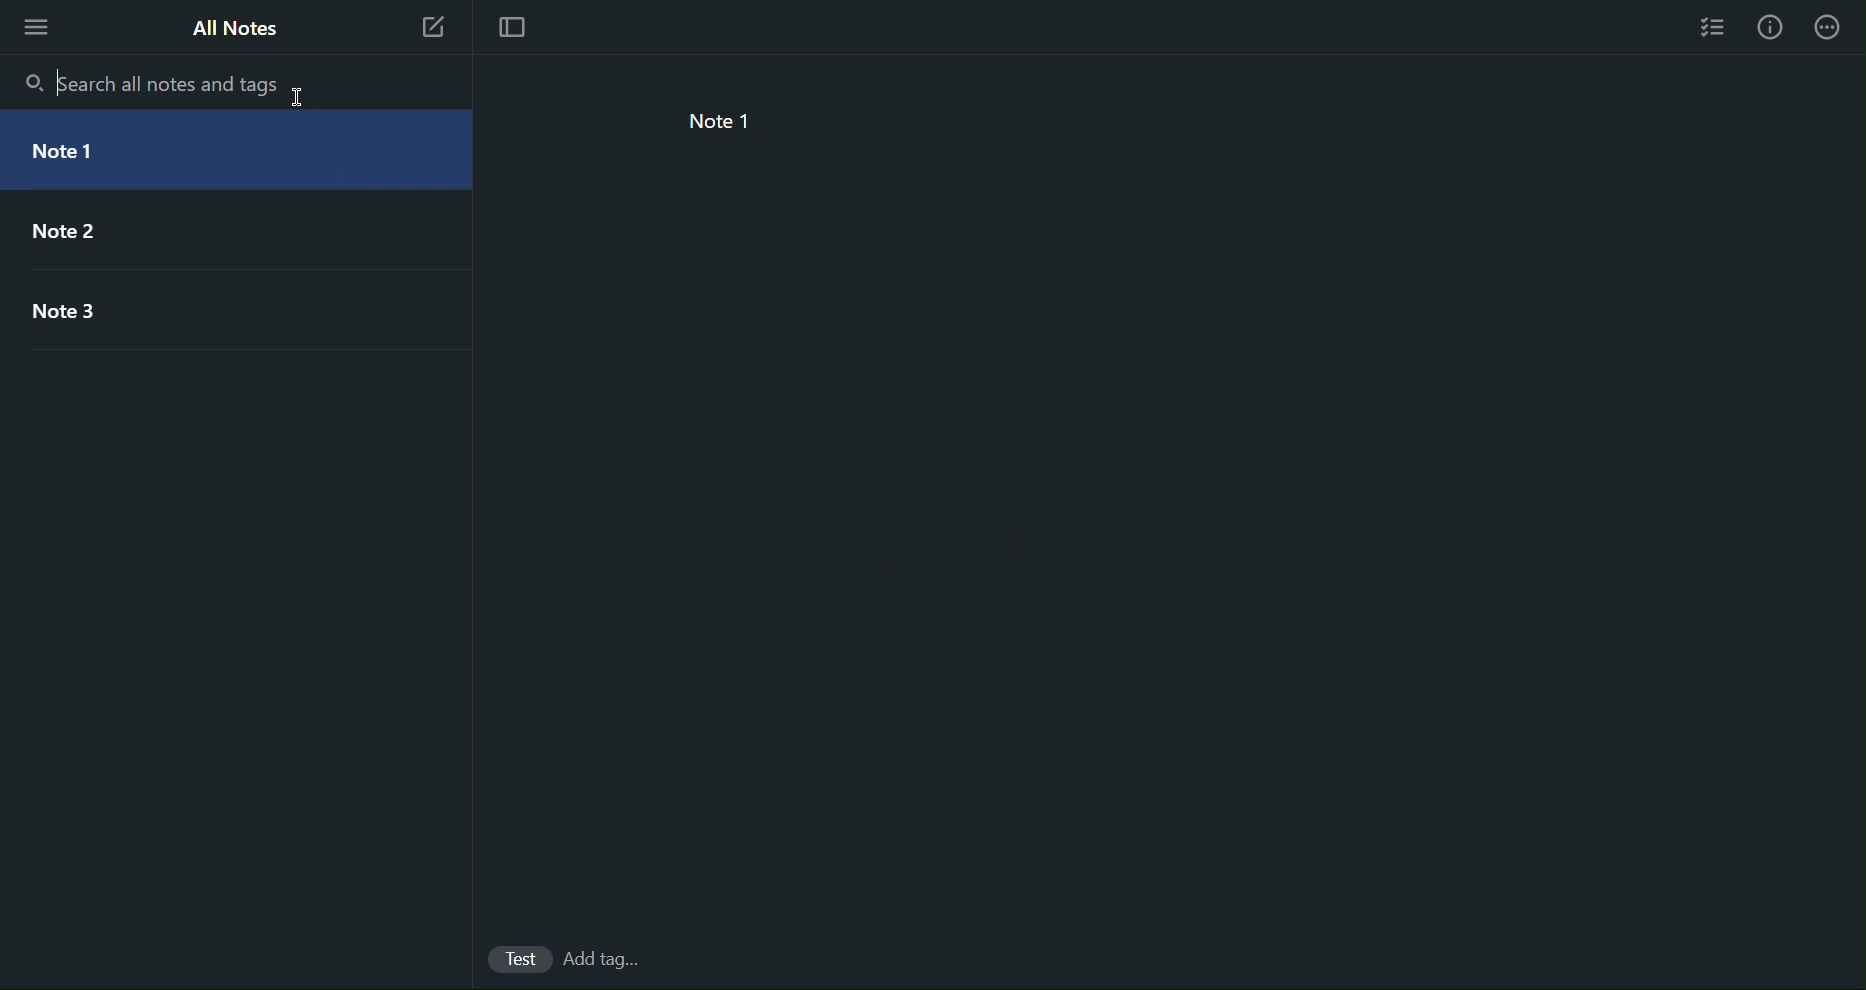 The height and width of the screenshot is (990, 1866). I want to click on Note 2, so click(204, 232).